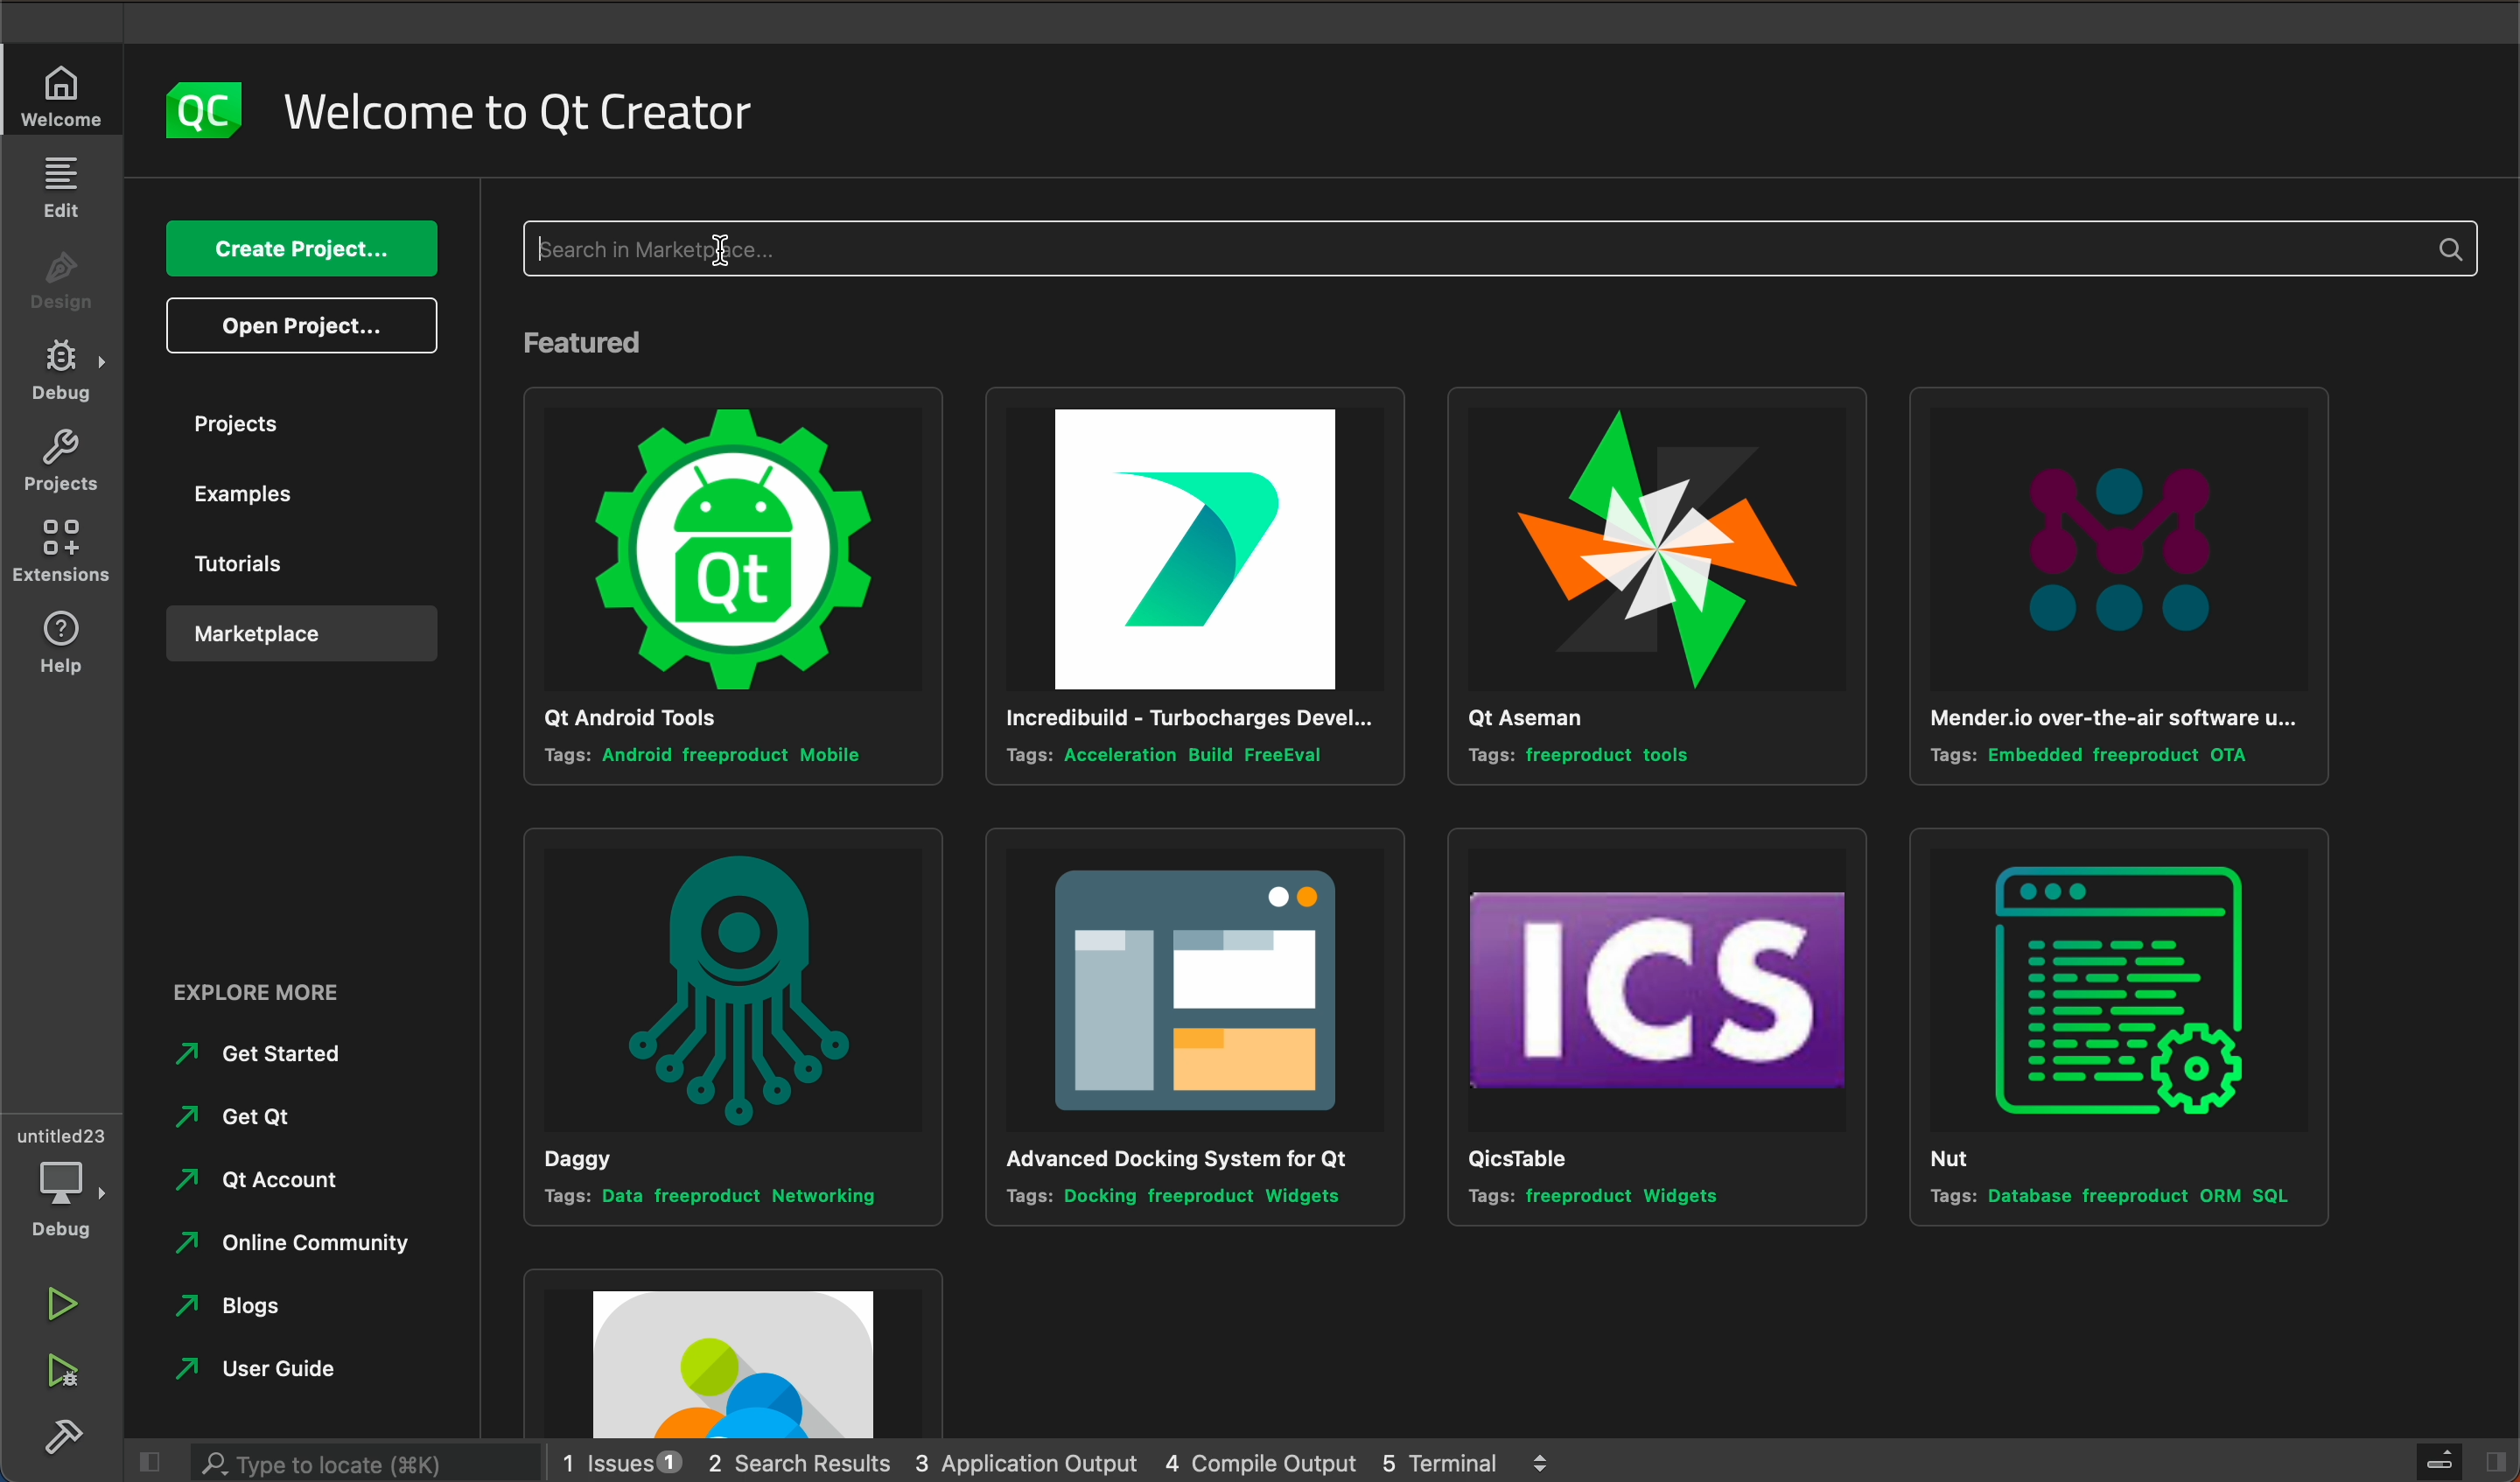 Image resolution: width=2520 pixels, height=1482 pixels. What do you see at coordinates (204, 107) in the screenshot?
I see `logo` at bounding box center [204, 107].